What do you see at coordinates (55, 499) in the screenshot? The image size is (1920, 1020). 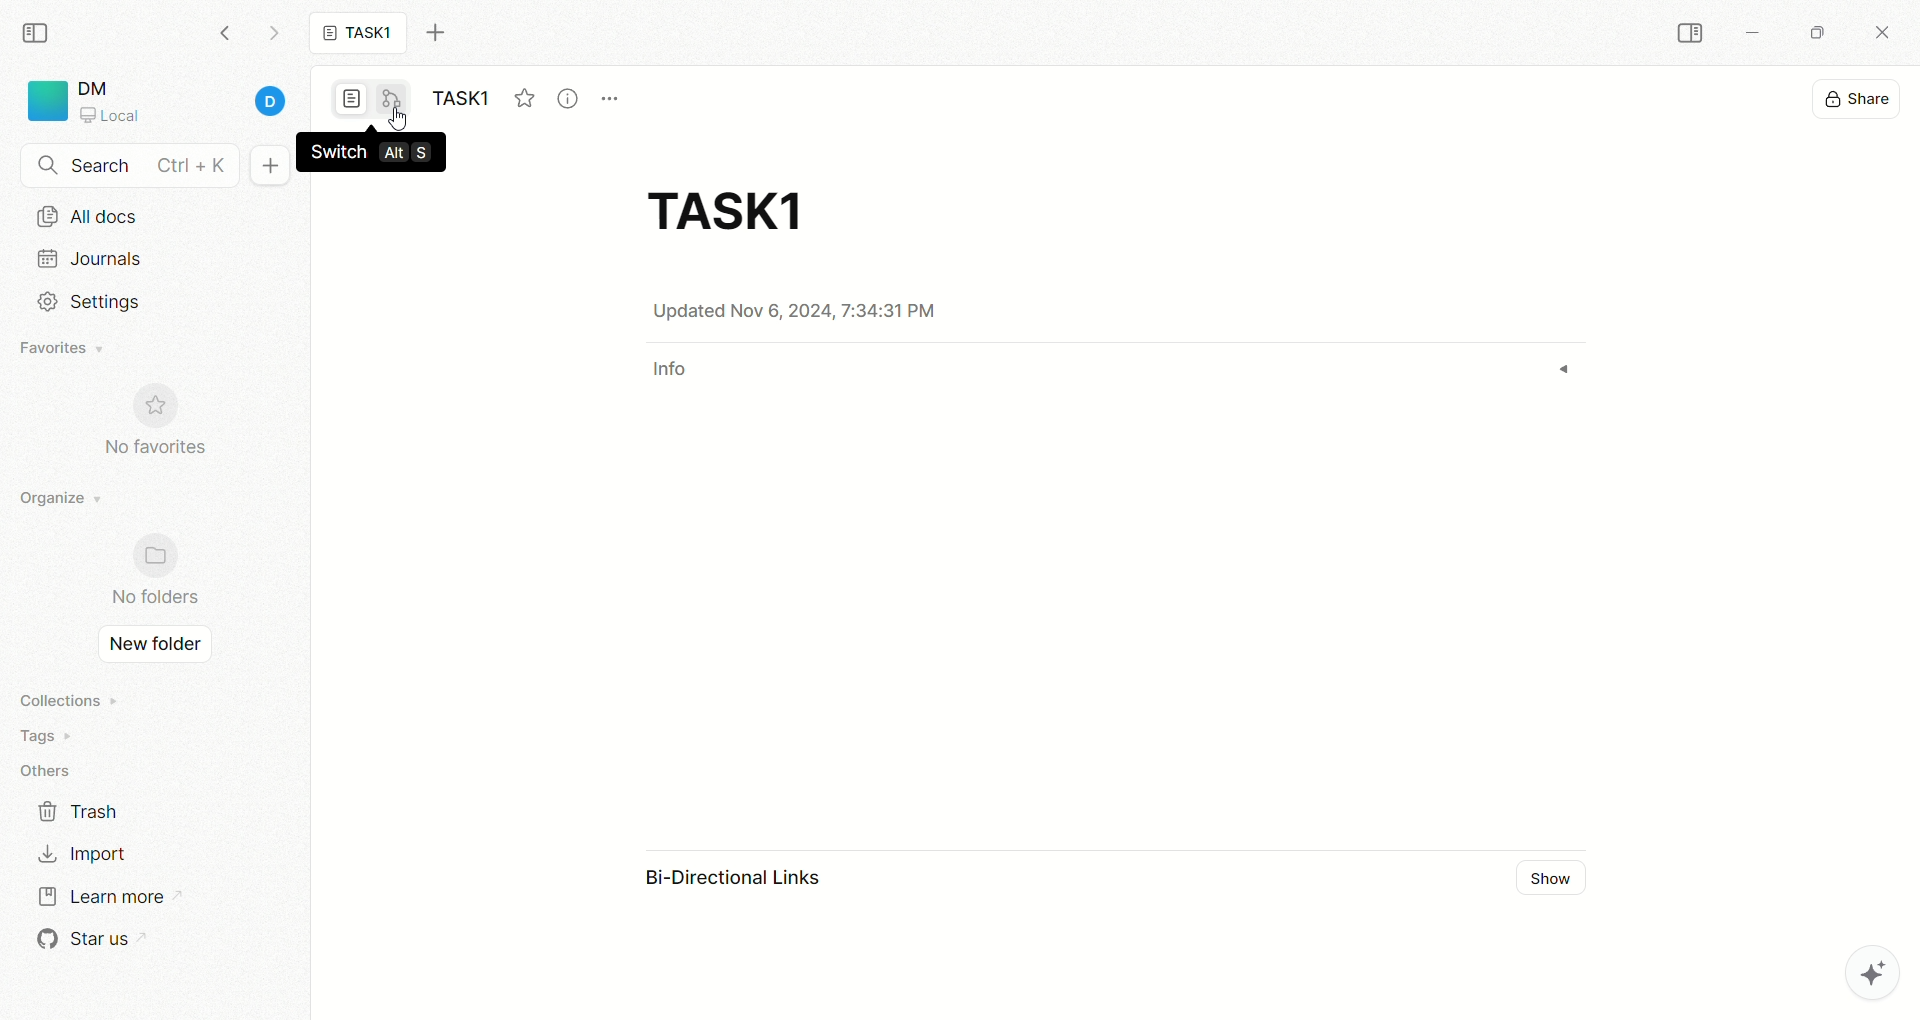 I see `organize` at bounding box center [55, 499].